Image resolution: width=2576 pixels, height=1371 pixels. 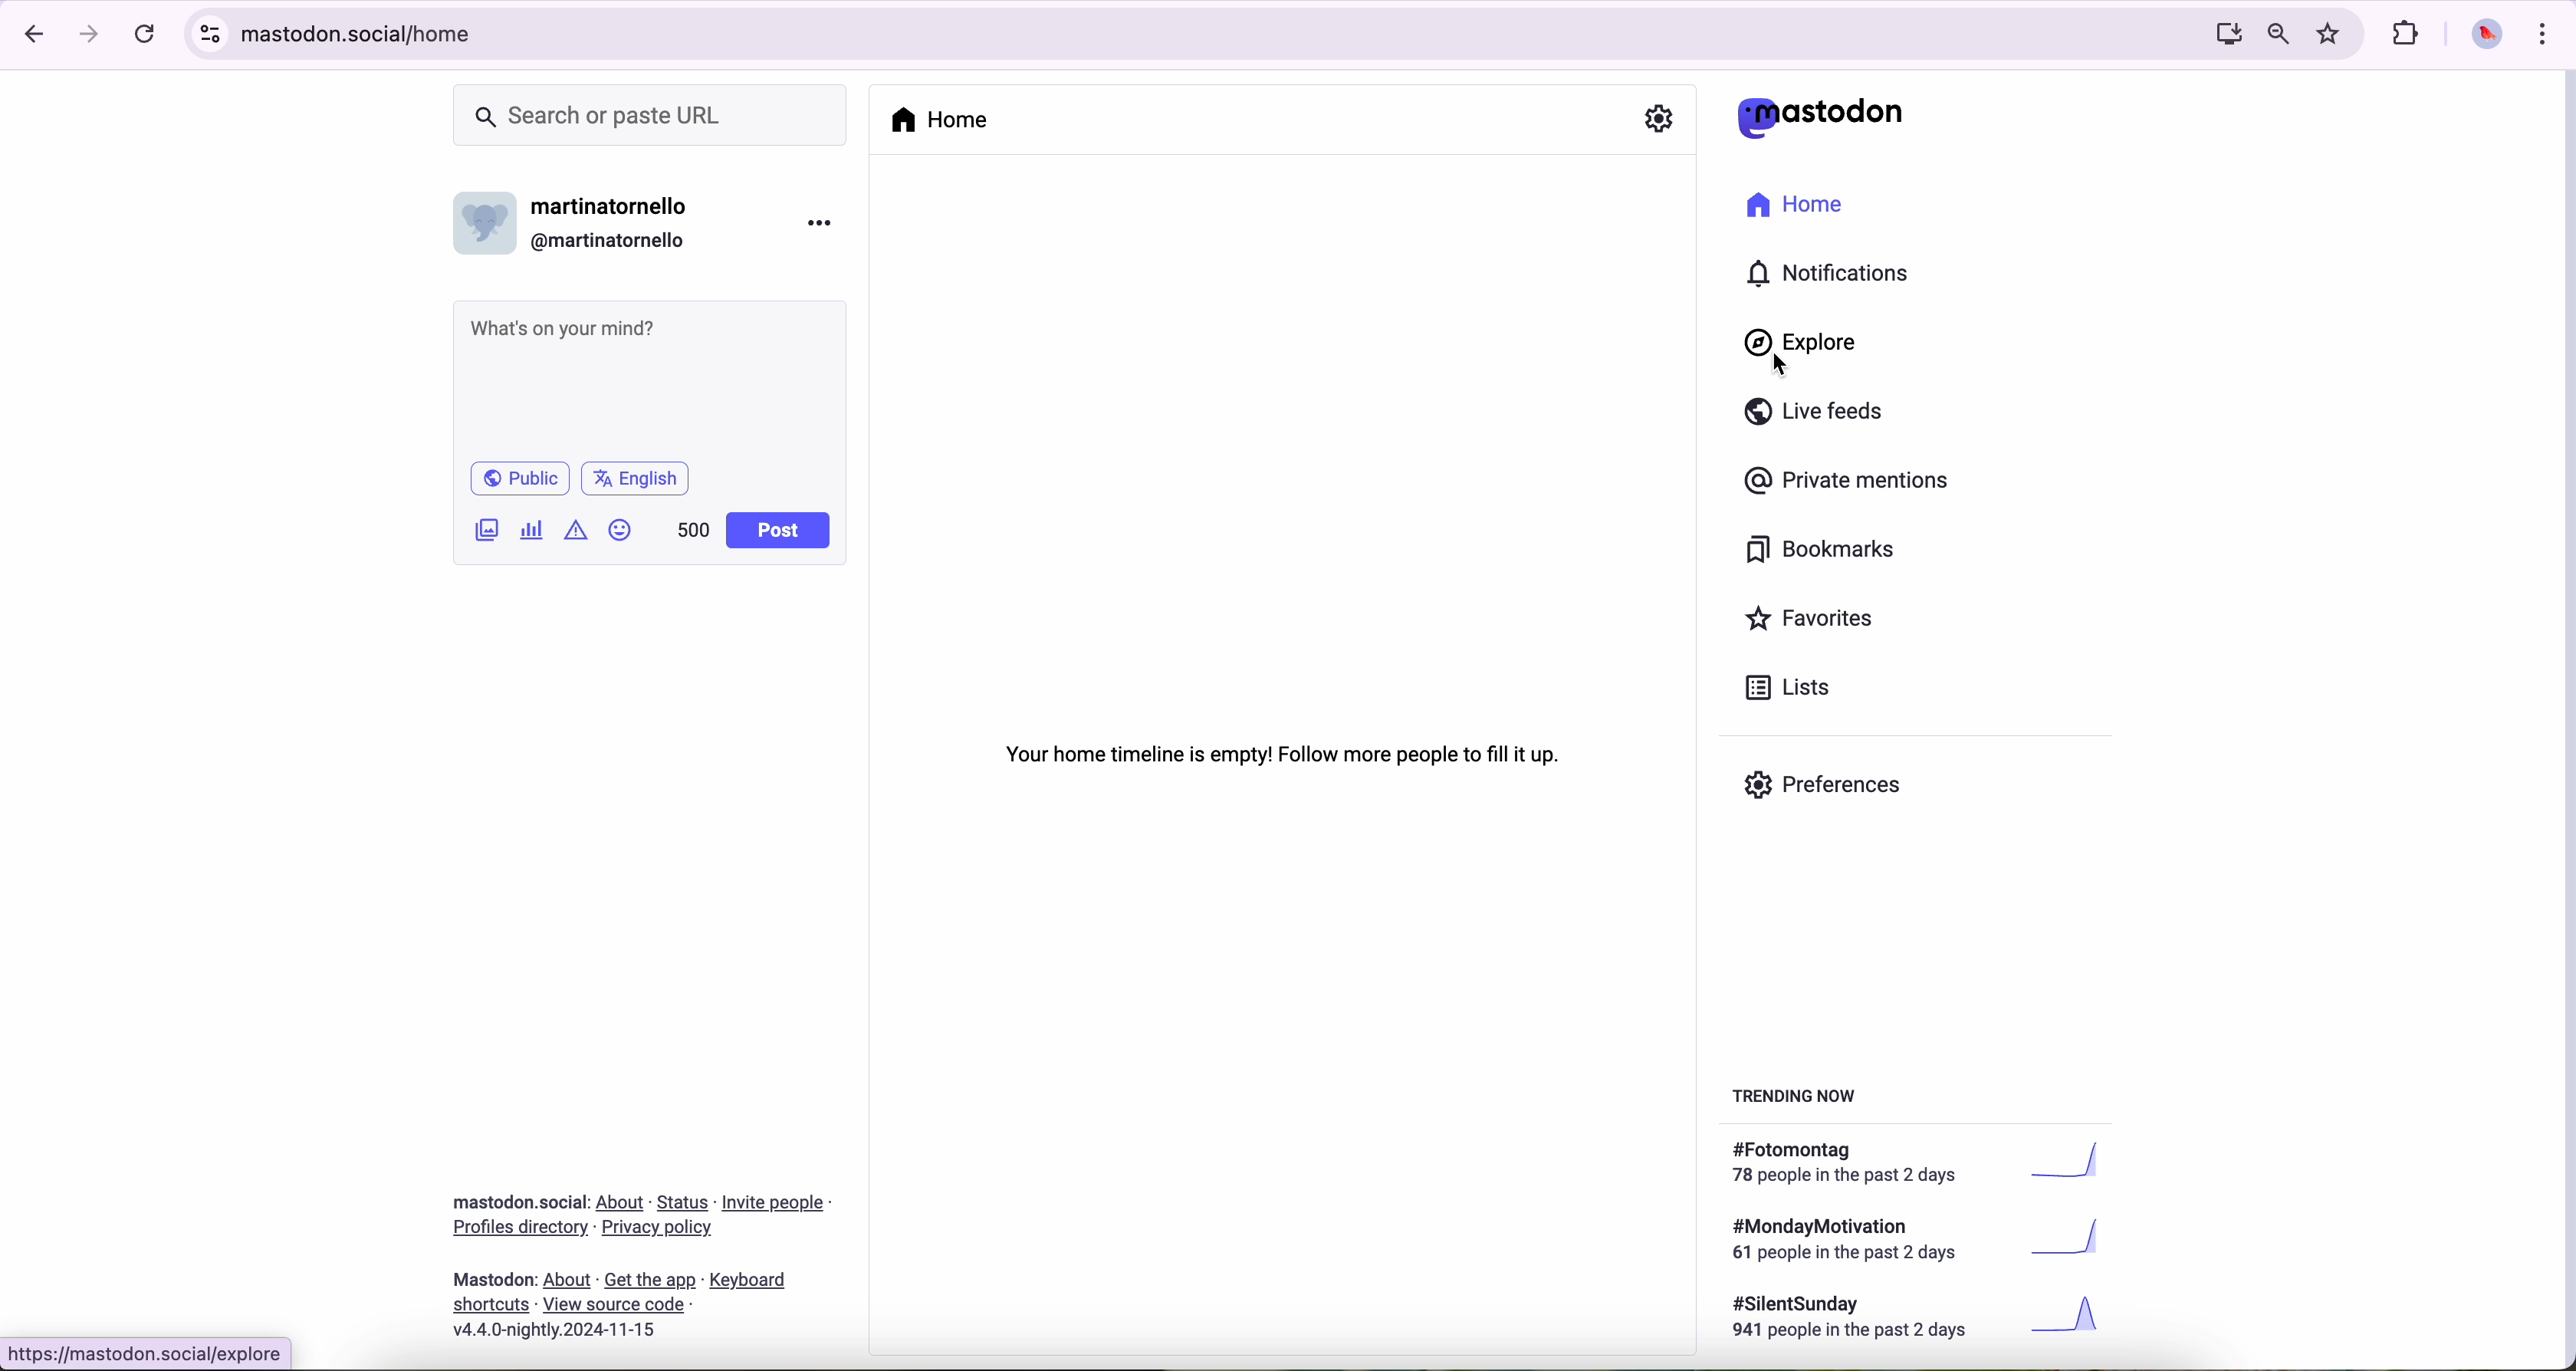 What do you see at coordinates (536, 530) in the screenshot?
I see `charts` at bounding box center [536, 530].